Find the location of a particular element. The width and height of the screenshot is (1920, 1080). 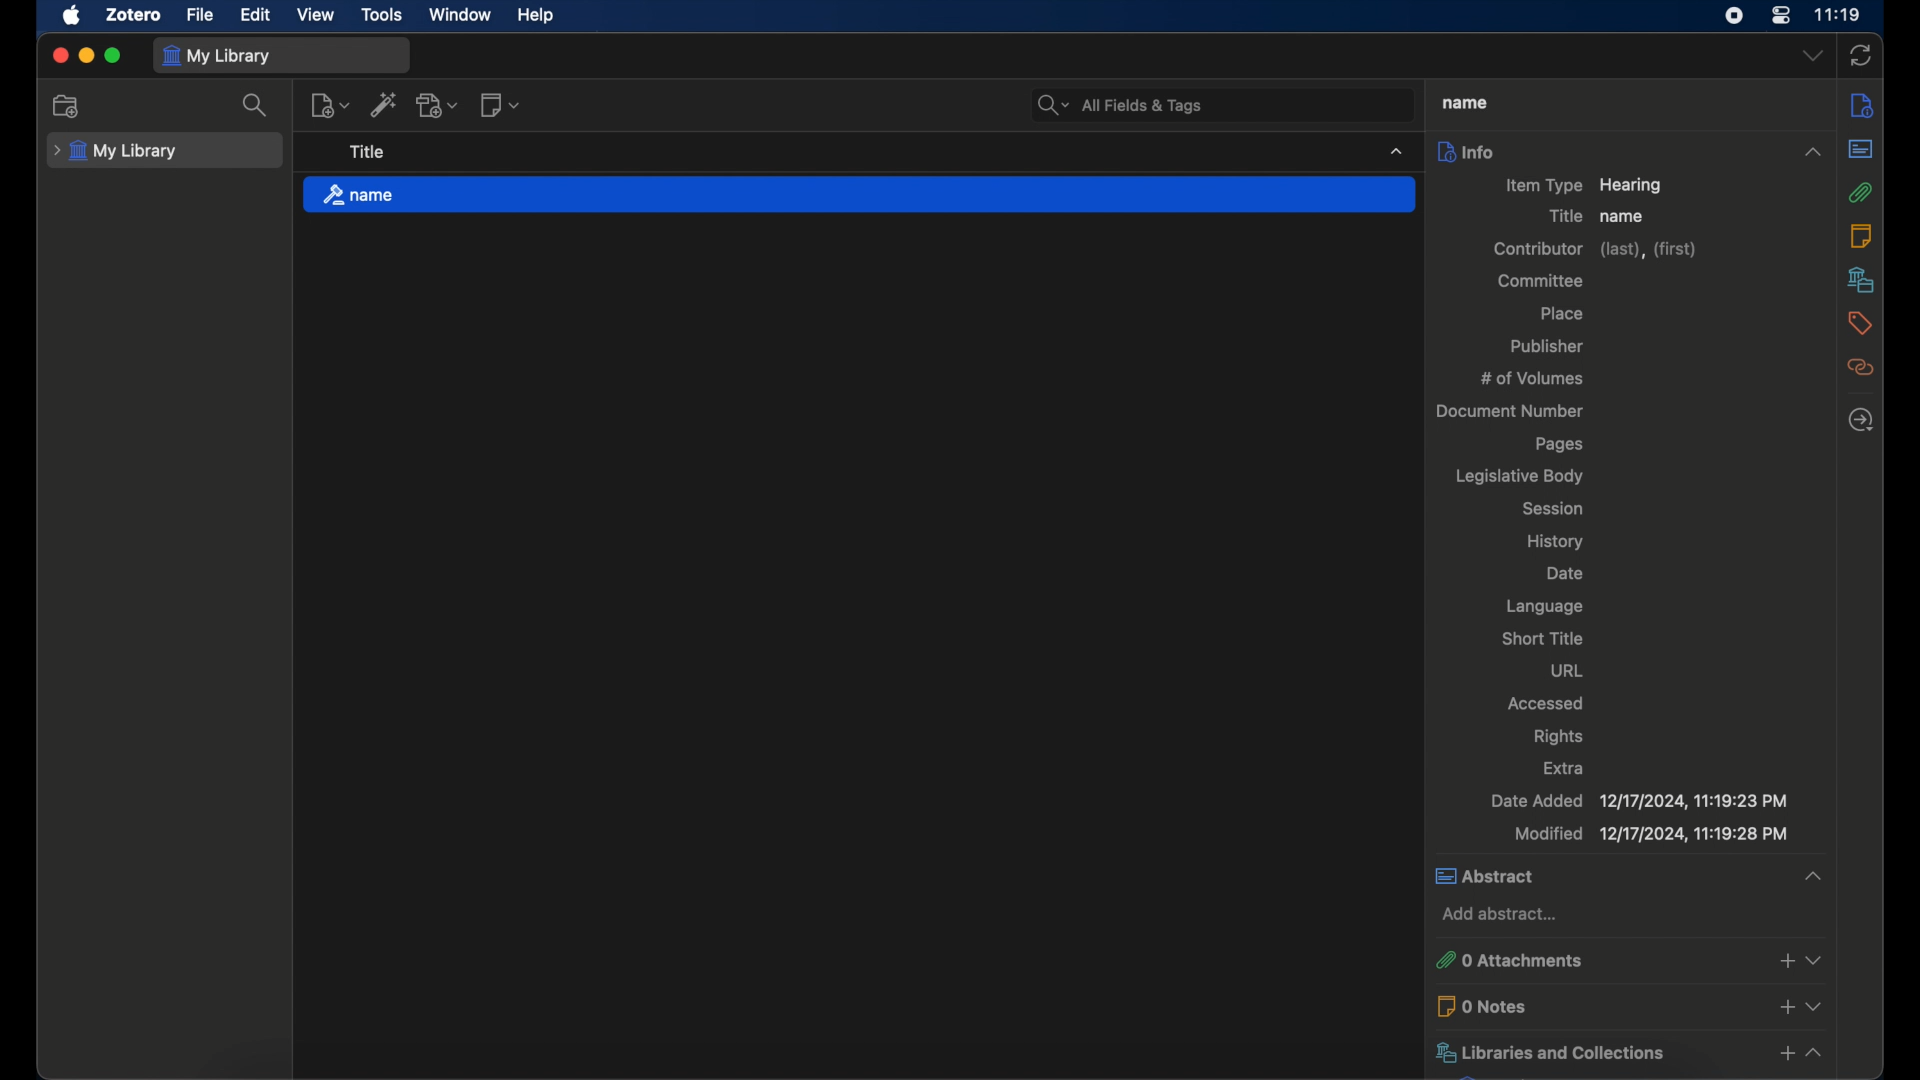

pages is located at coordinates (1561, 444).